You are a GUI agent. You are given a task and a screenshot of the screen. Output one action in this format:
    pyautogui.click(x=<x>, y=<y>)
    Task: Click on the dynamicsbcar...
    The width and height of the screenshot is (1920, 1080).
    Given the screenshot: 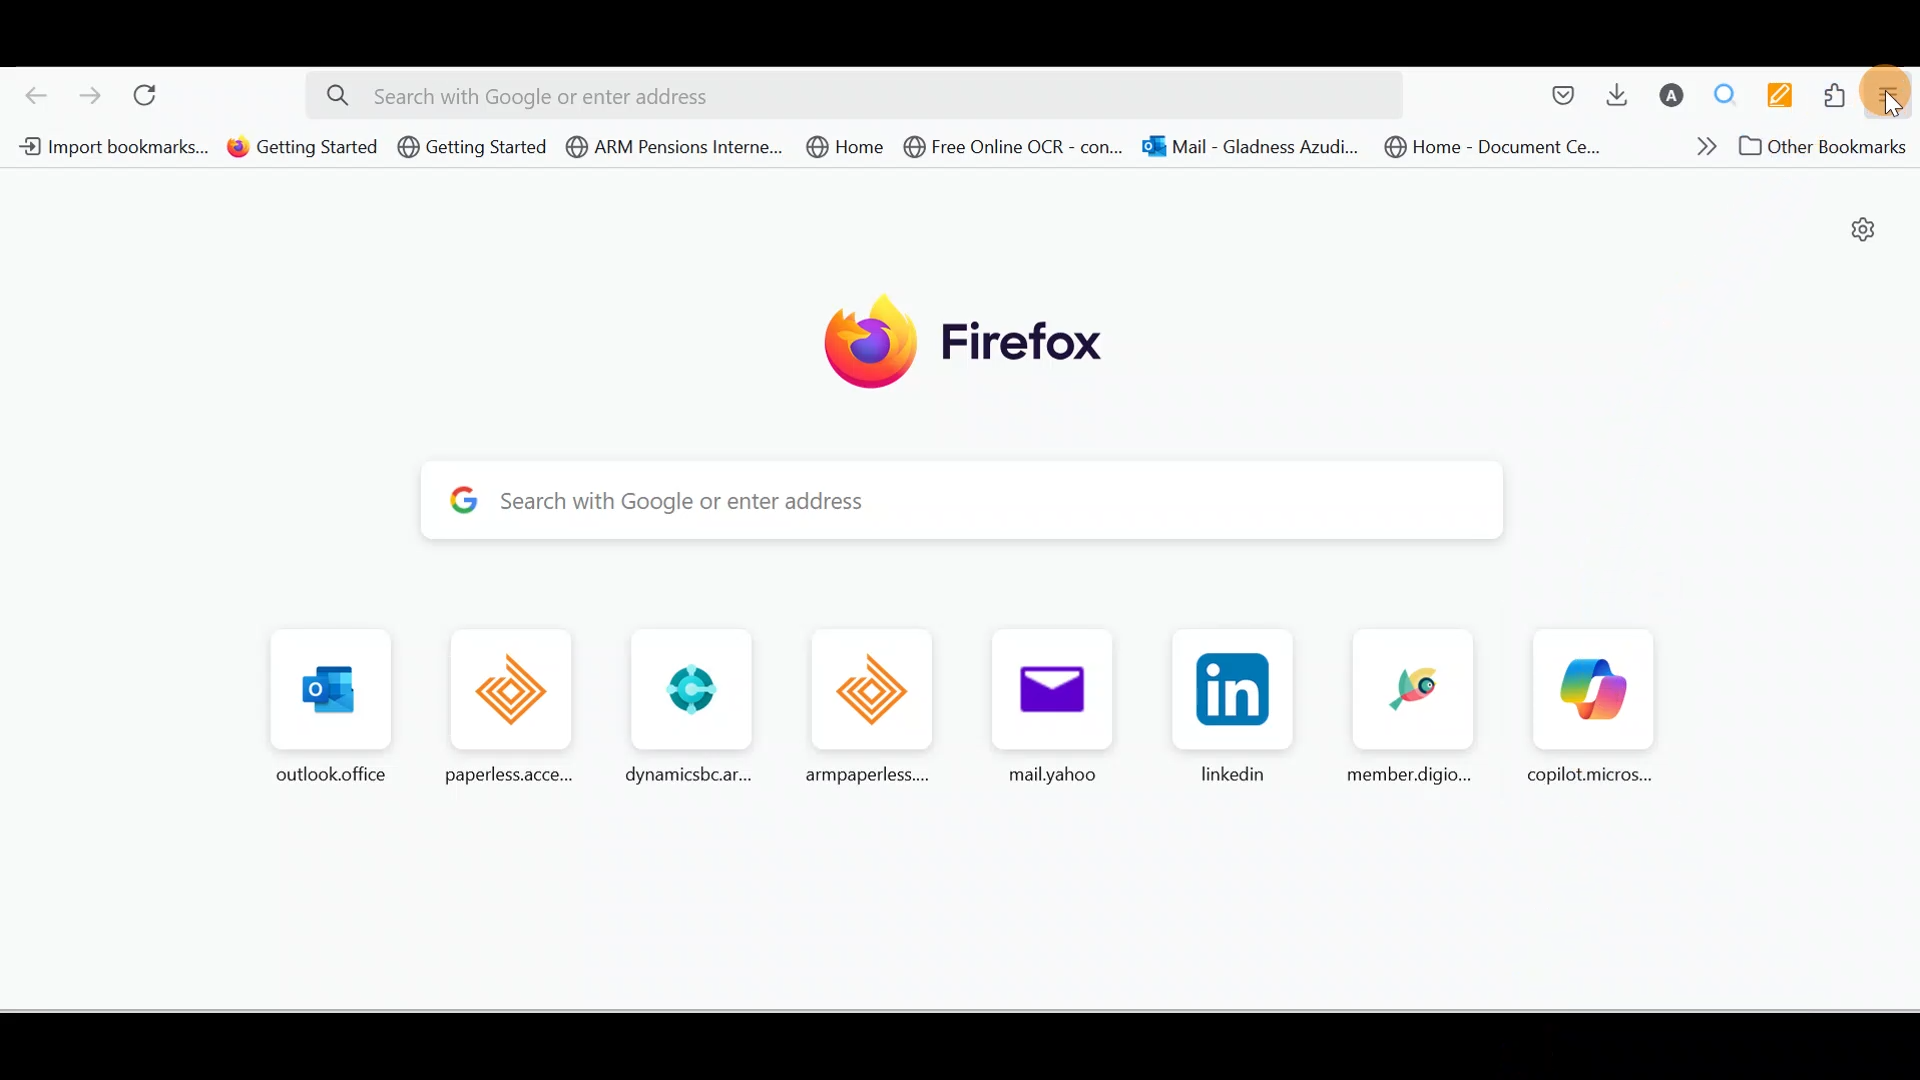 What is the action you would take?
    pyautogui.click(x=686, y=707)
    